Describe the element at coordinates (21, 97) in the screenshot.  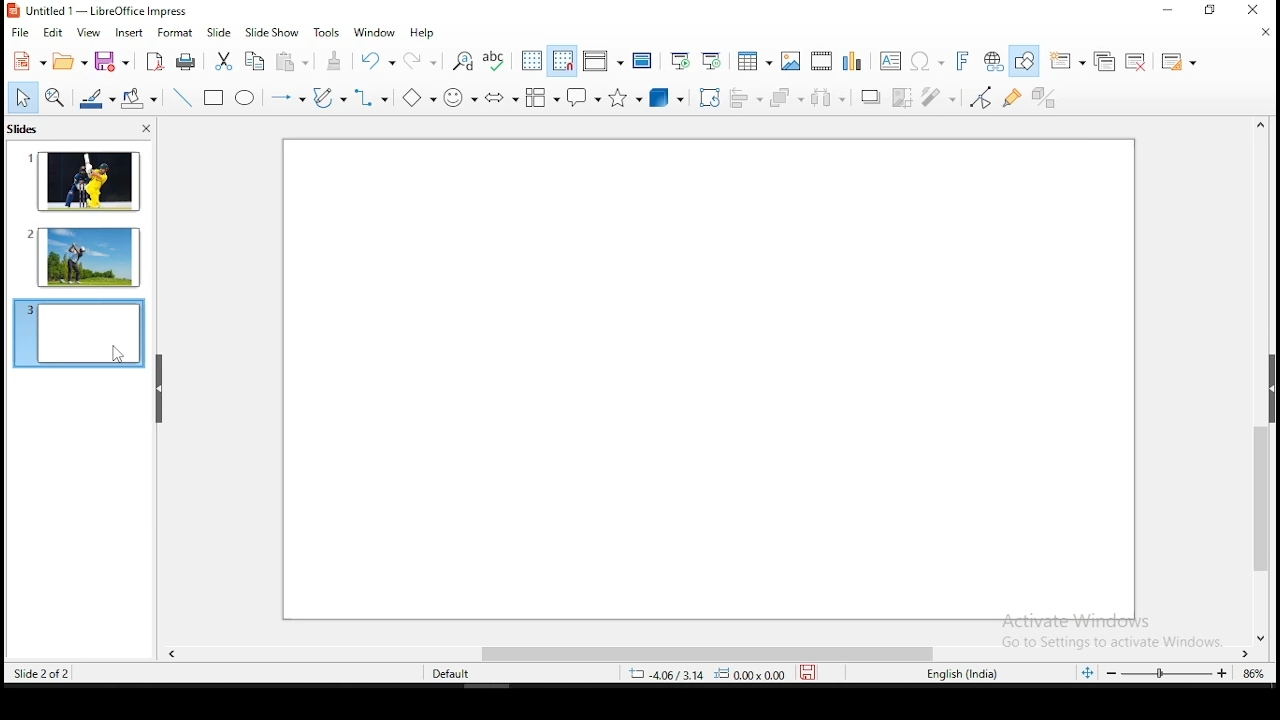
I see `select` at that location.